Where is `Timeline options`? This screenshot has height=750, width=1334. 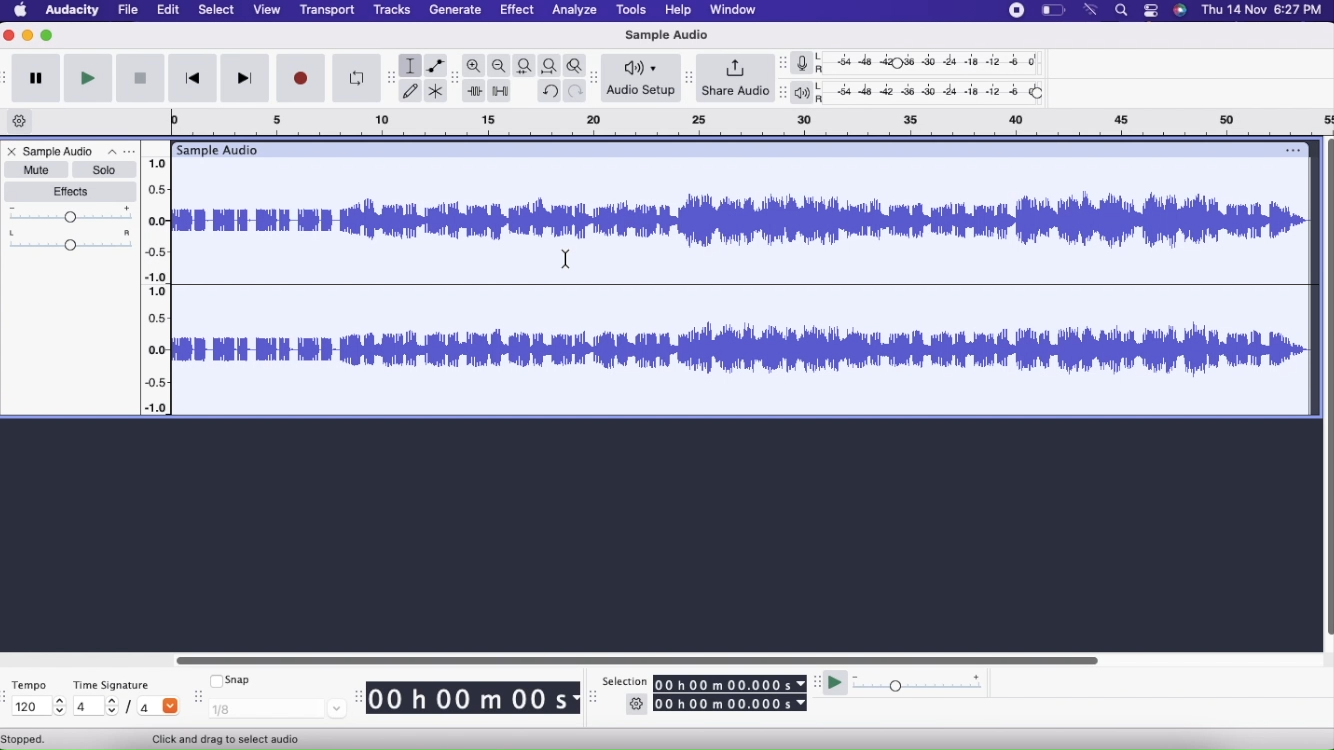 Timeline options is located at coordinates (20, 122).